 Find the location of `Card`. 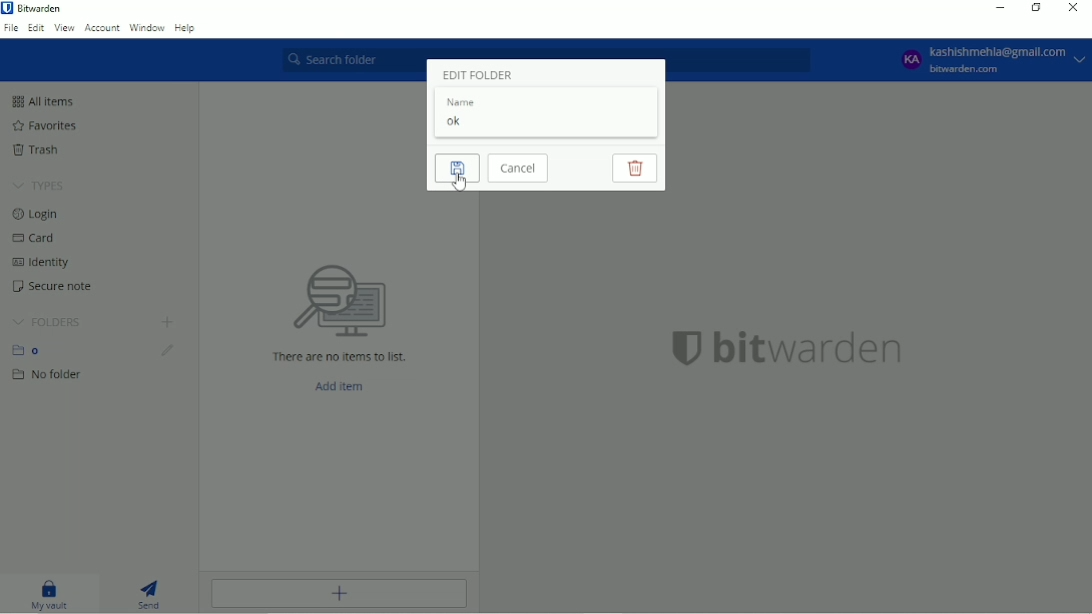

Card is located at coordinates (37, 238).